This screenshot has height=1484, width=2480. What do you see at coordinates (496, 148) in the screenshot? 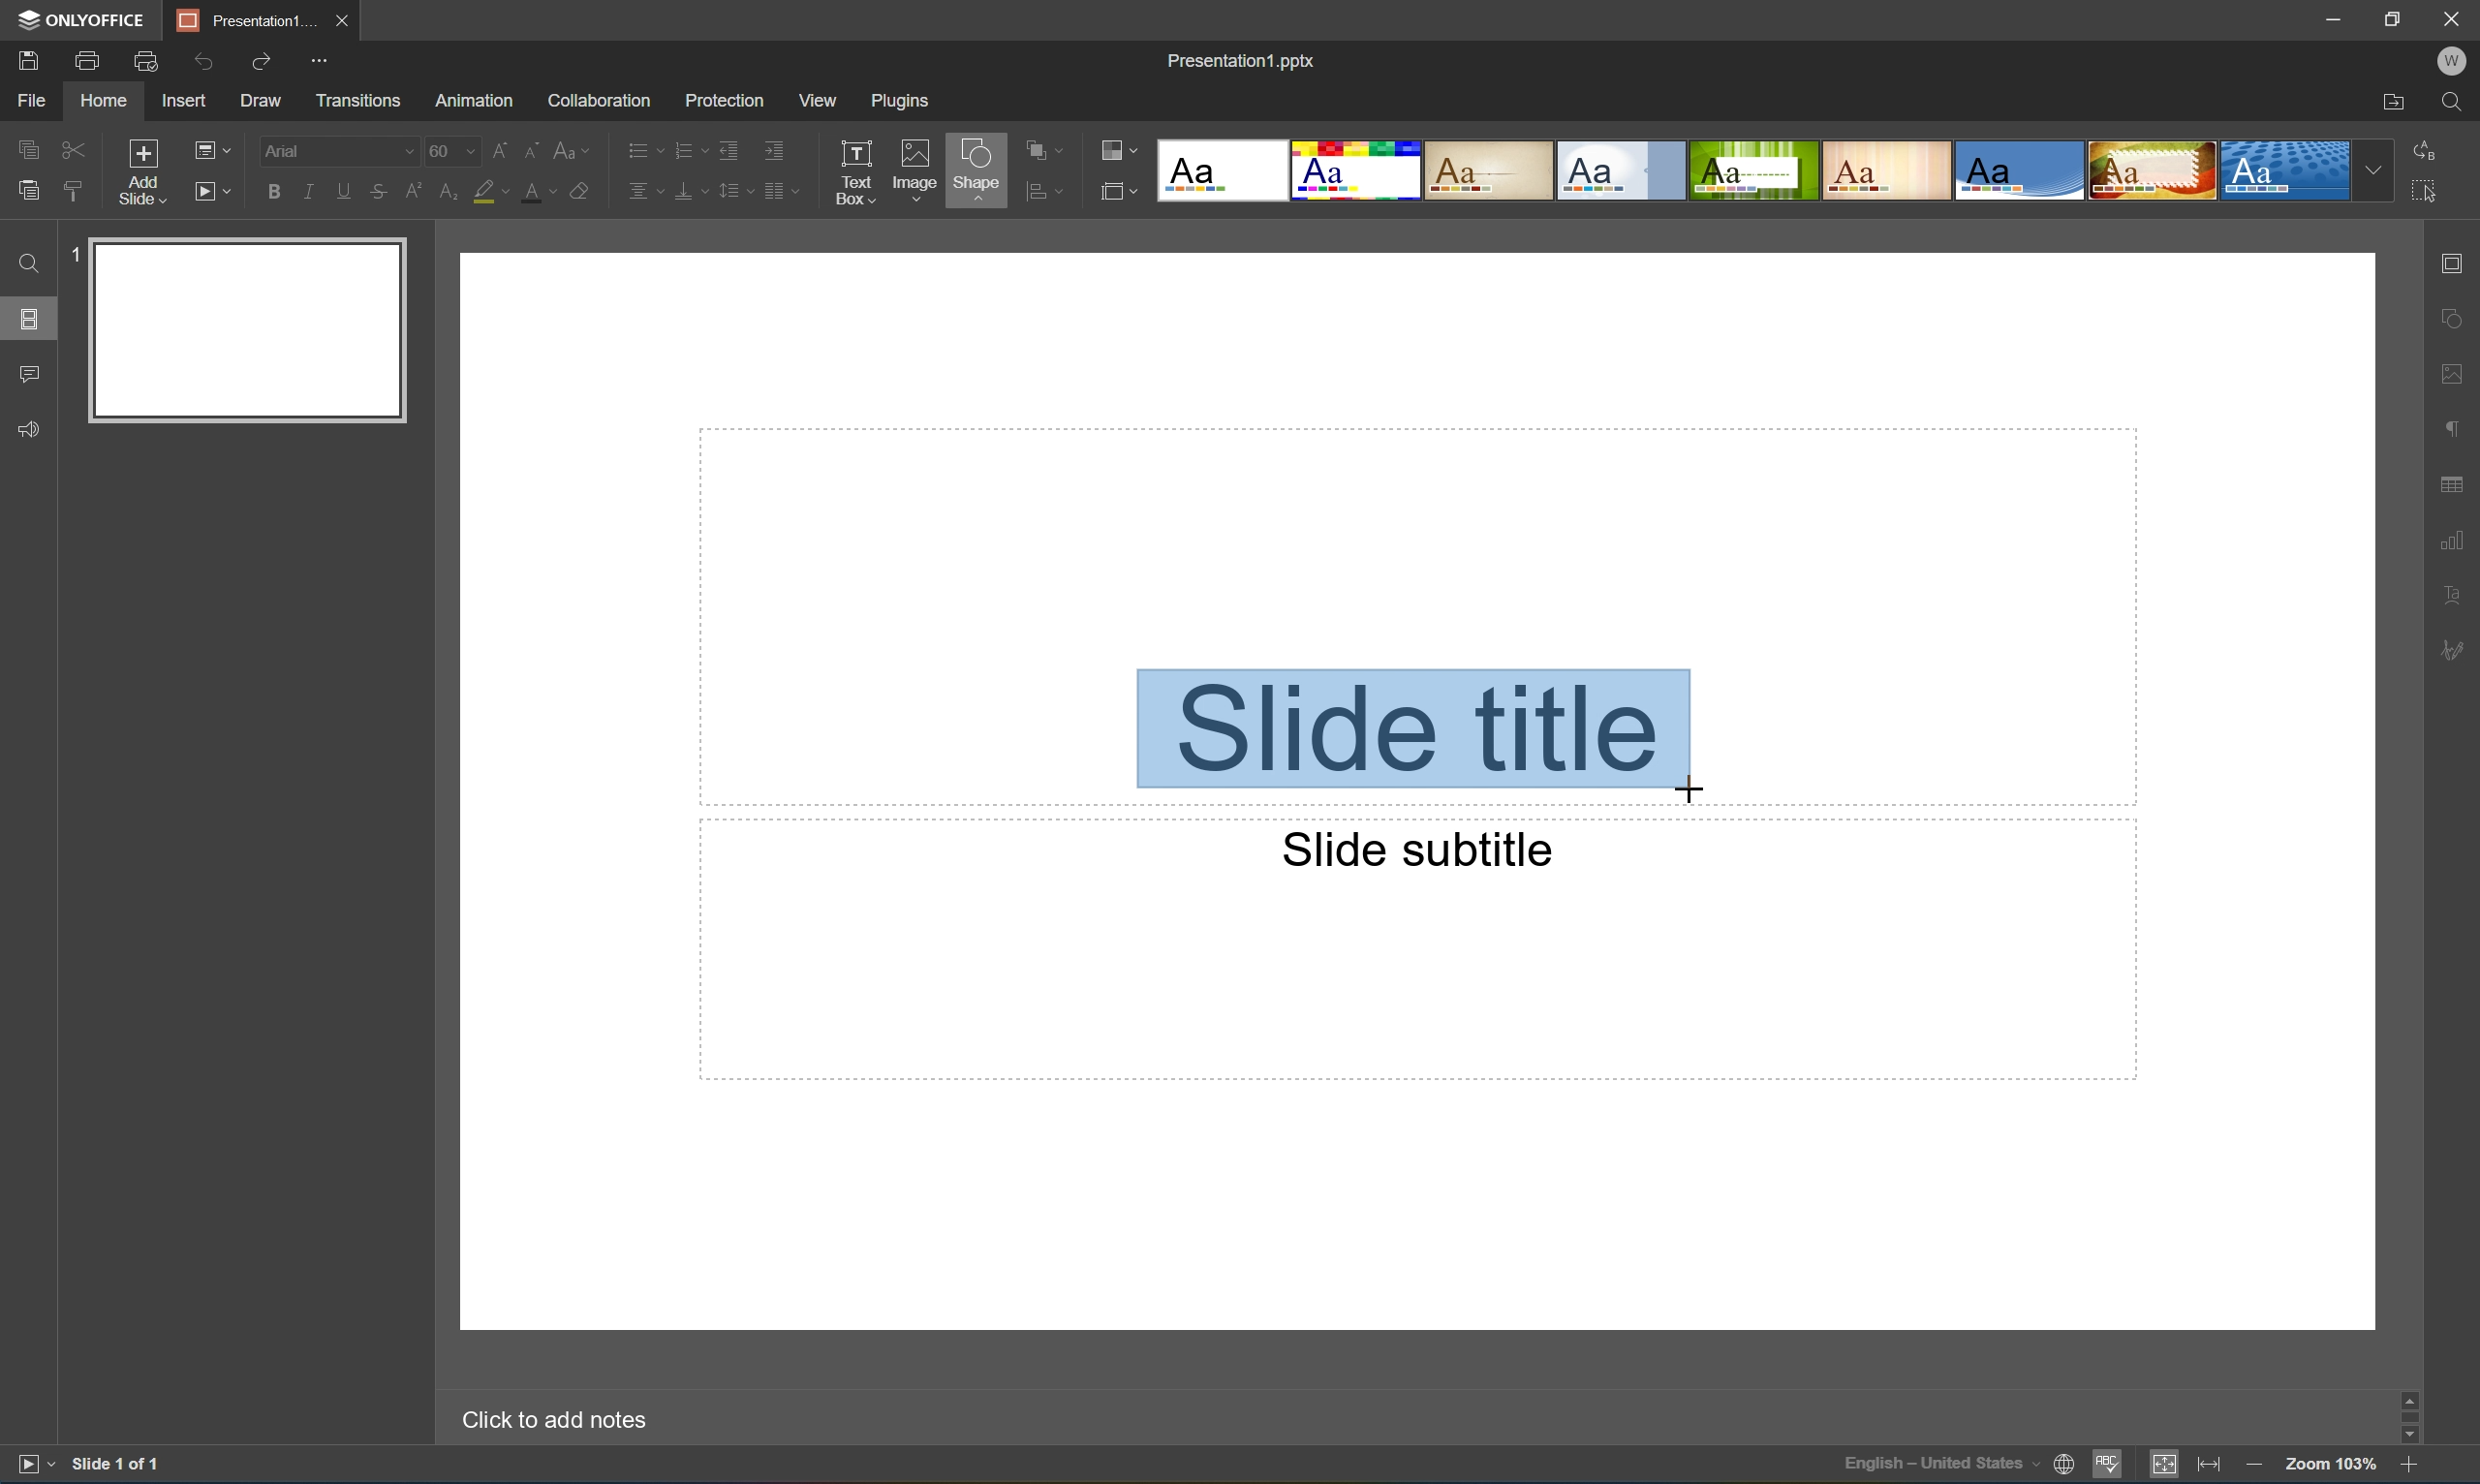
I see `Increment font size` at bounding box center [496, 148].